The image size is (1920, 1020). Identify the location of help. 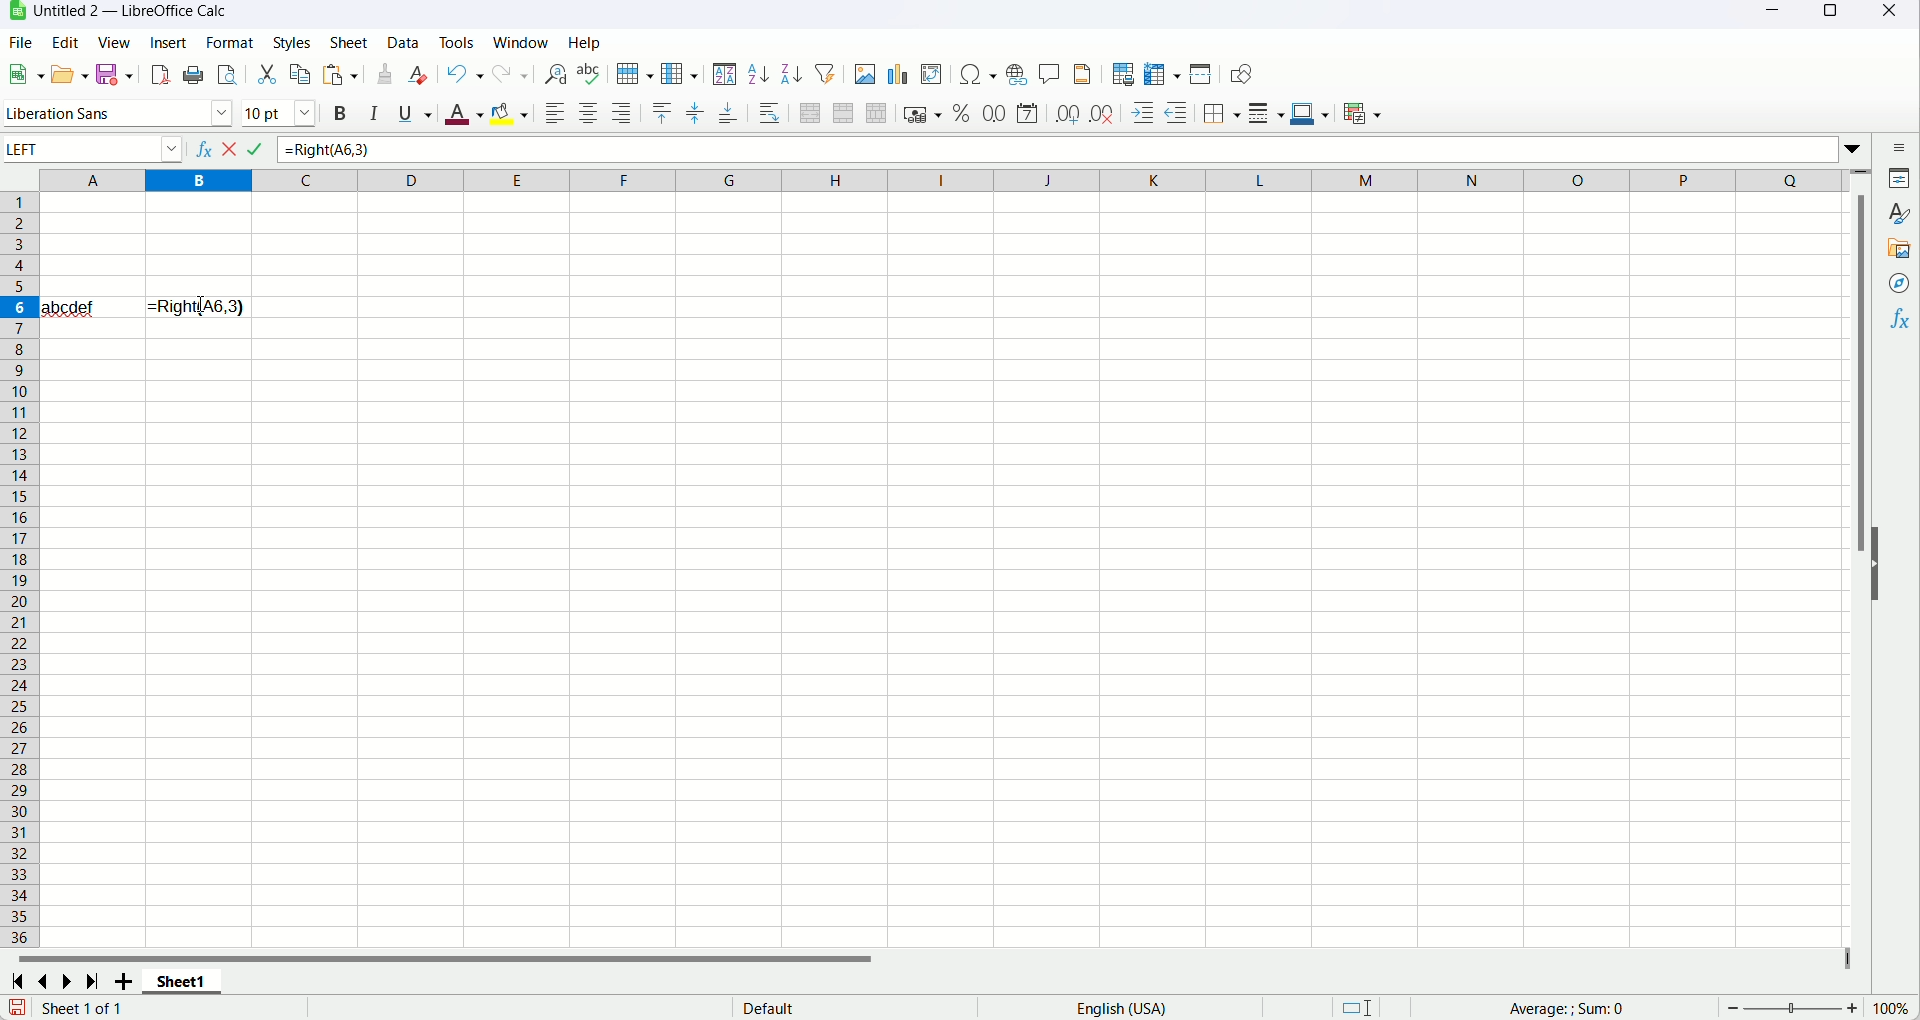
(584, 42).